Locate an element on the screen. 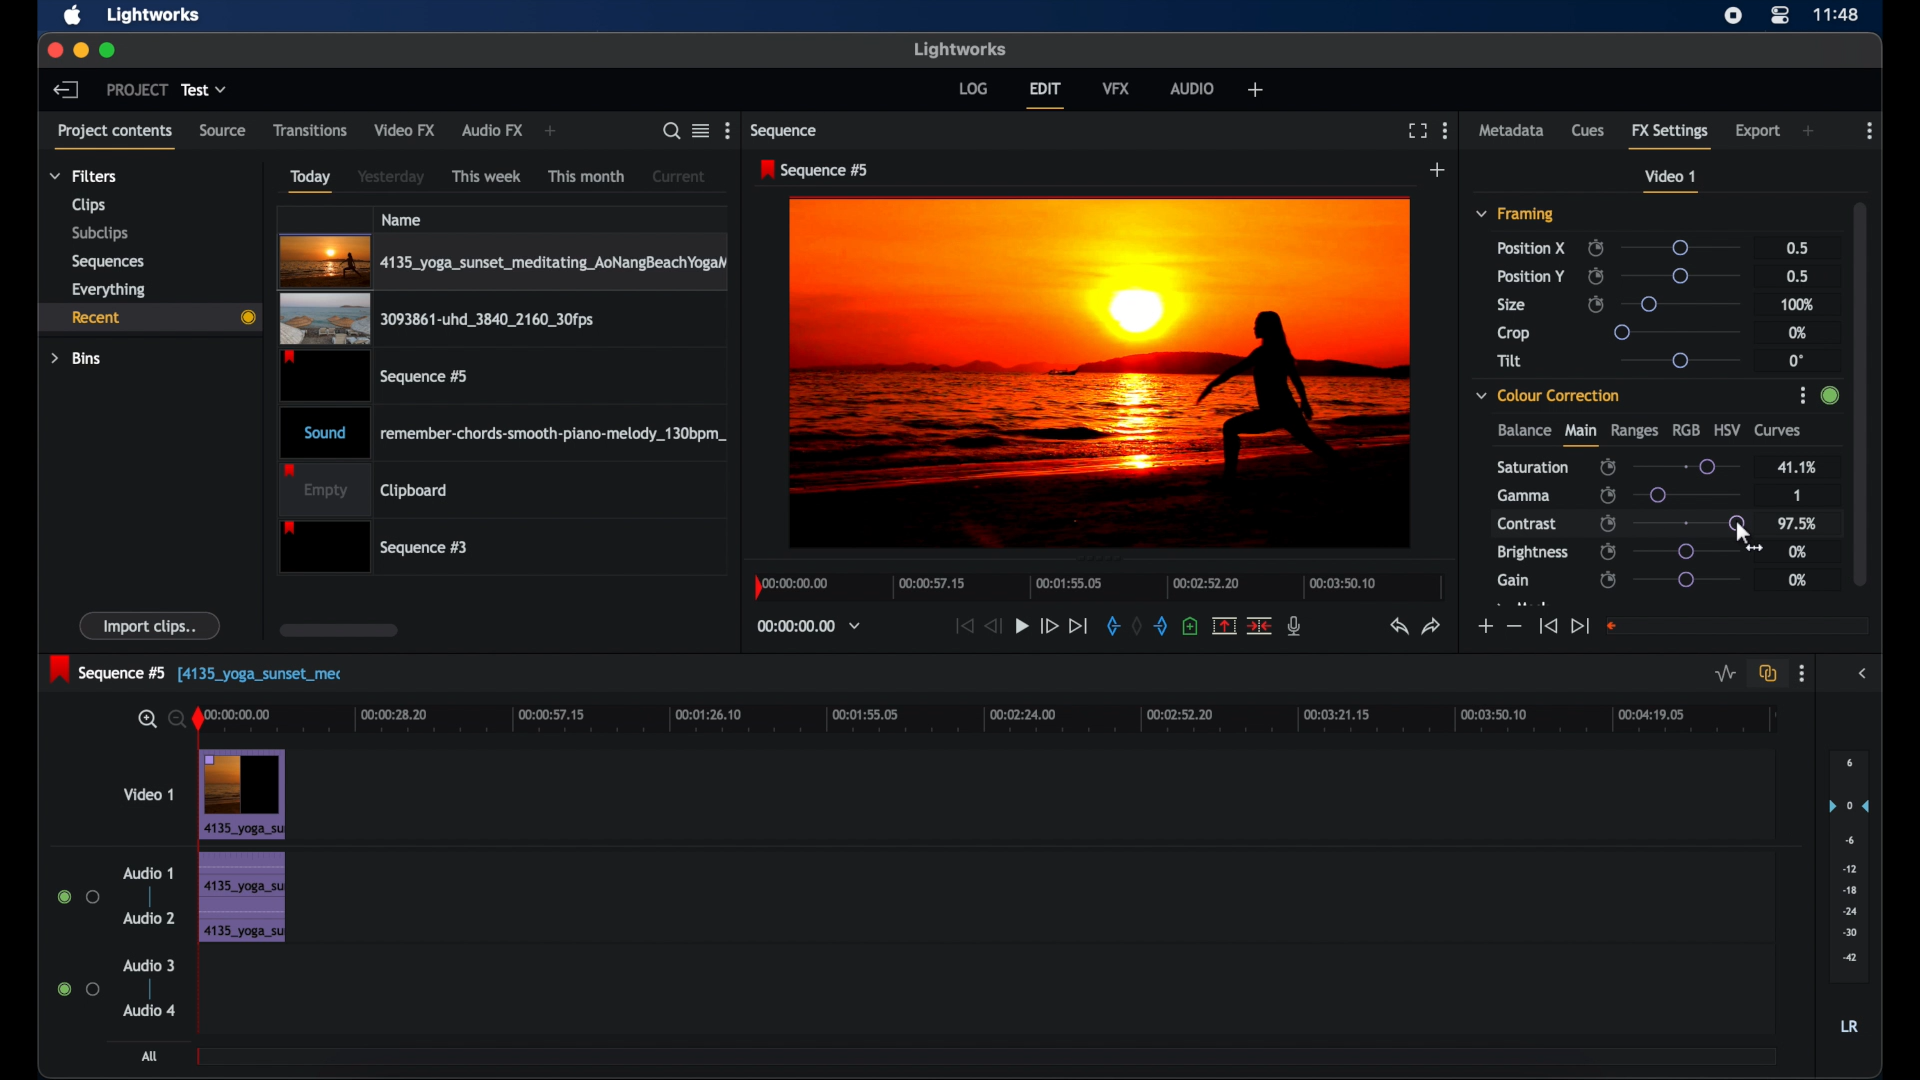 This screenshot has height=1080, width=1920. toggle list or tile view is located at coordinates (701, 130).